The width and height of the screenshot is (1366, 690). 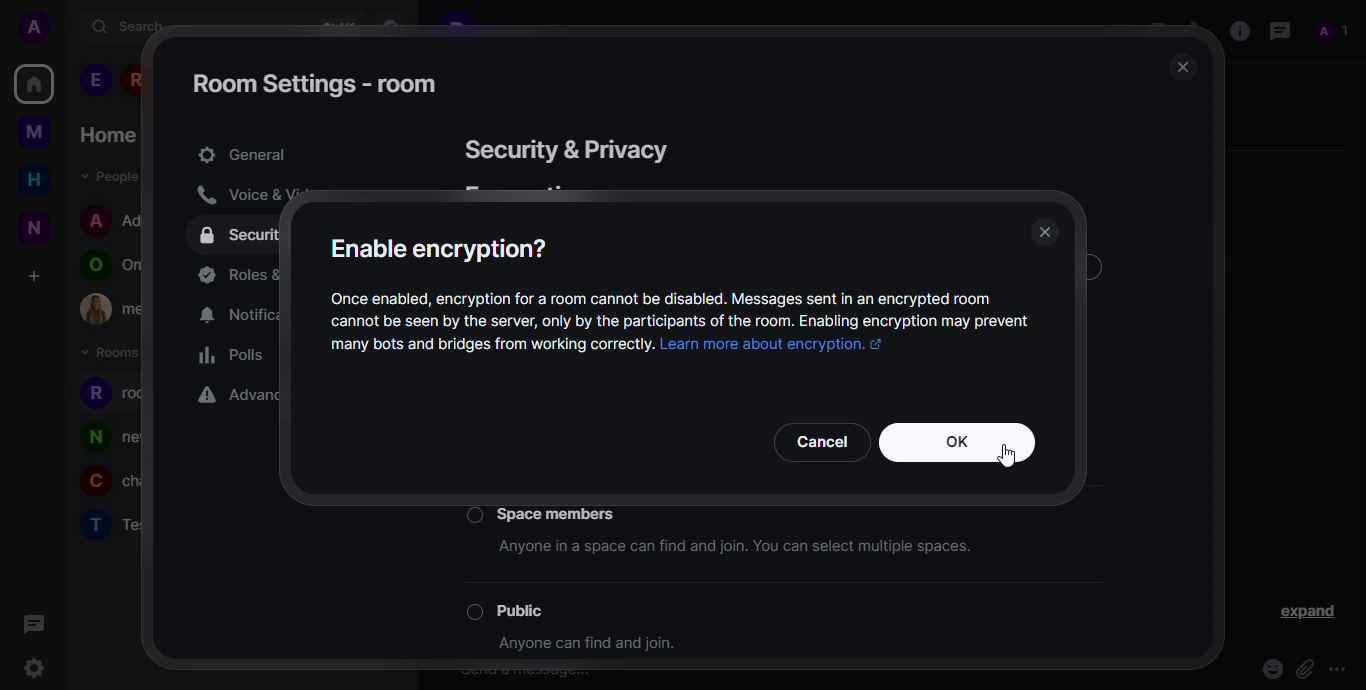 I want to click on account, so click(x=39, y=28).